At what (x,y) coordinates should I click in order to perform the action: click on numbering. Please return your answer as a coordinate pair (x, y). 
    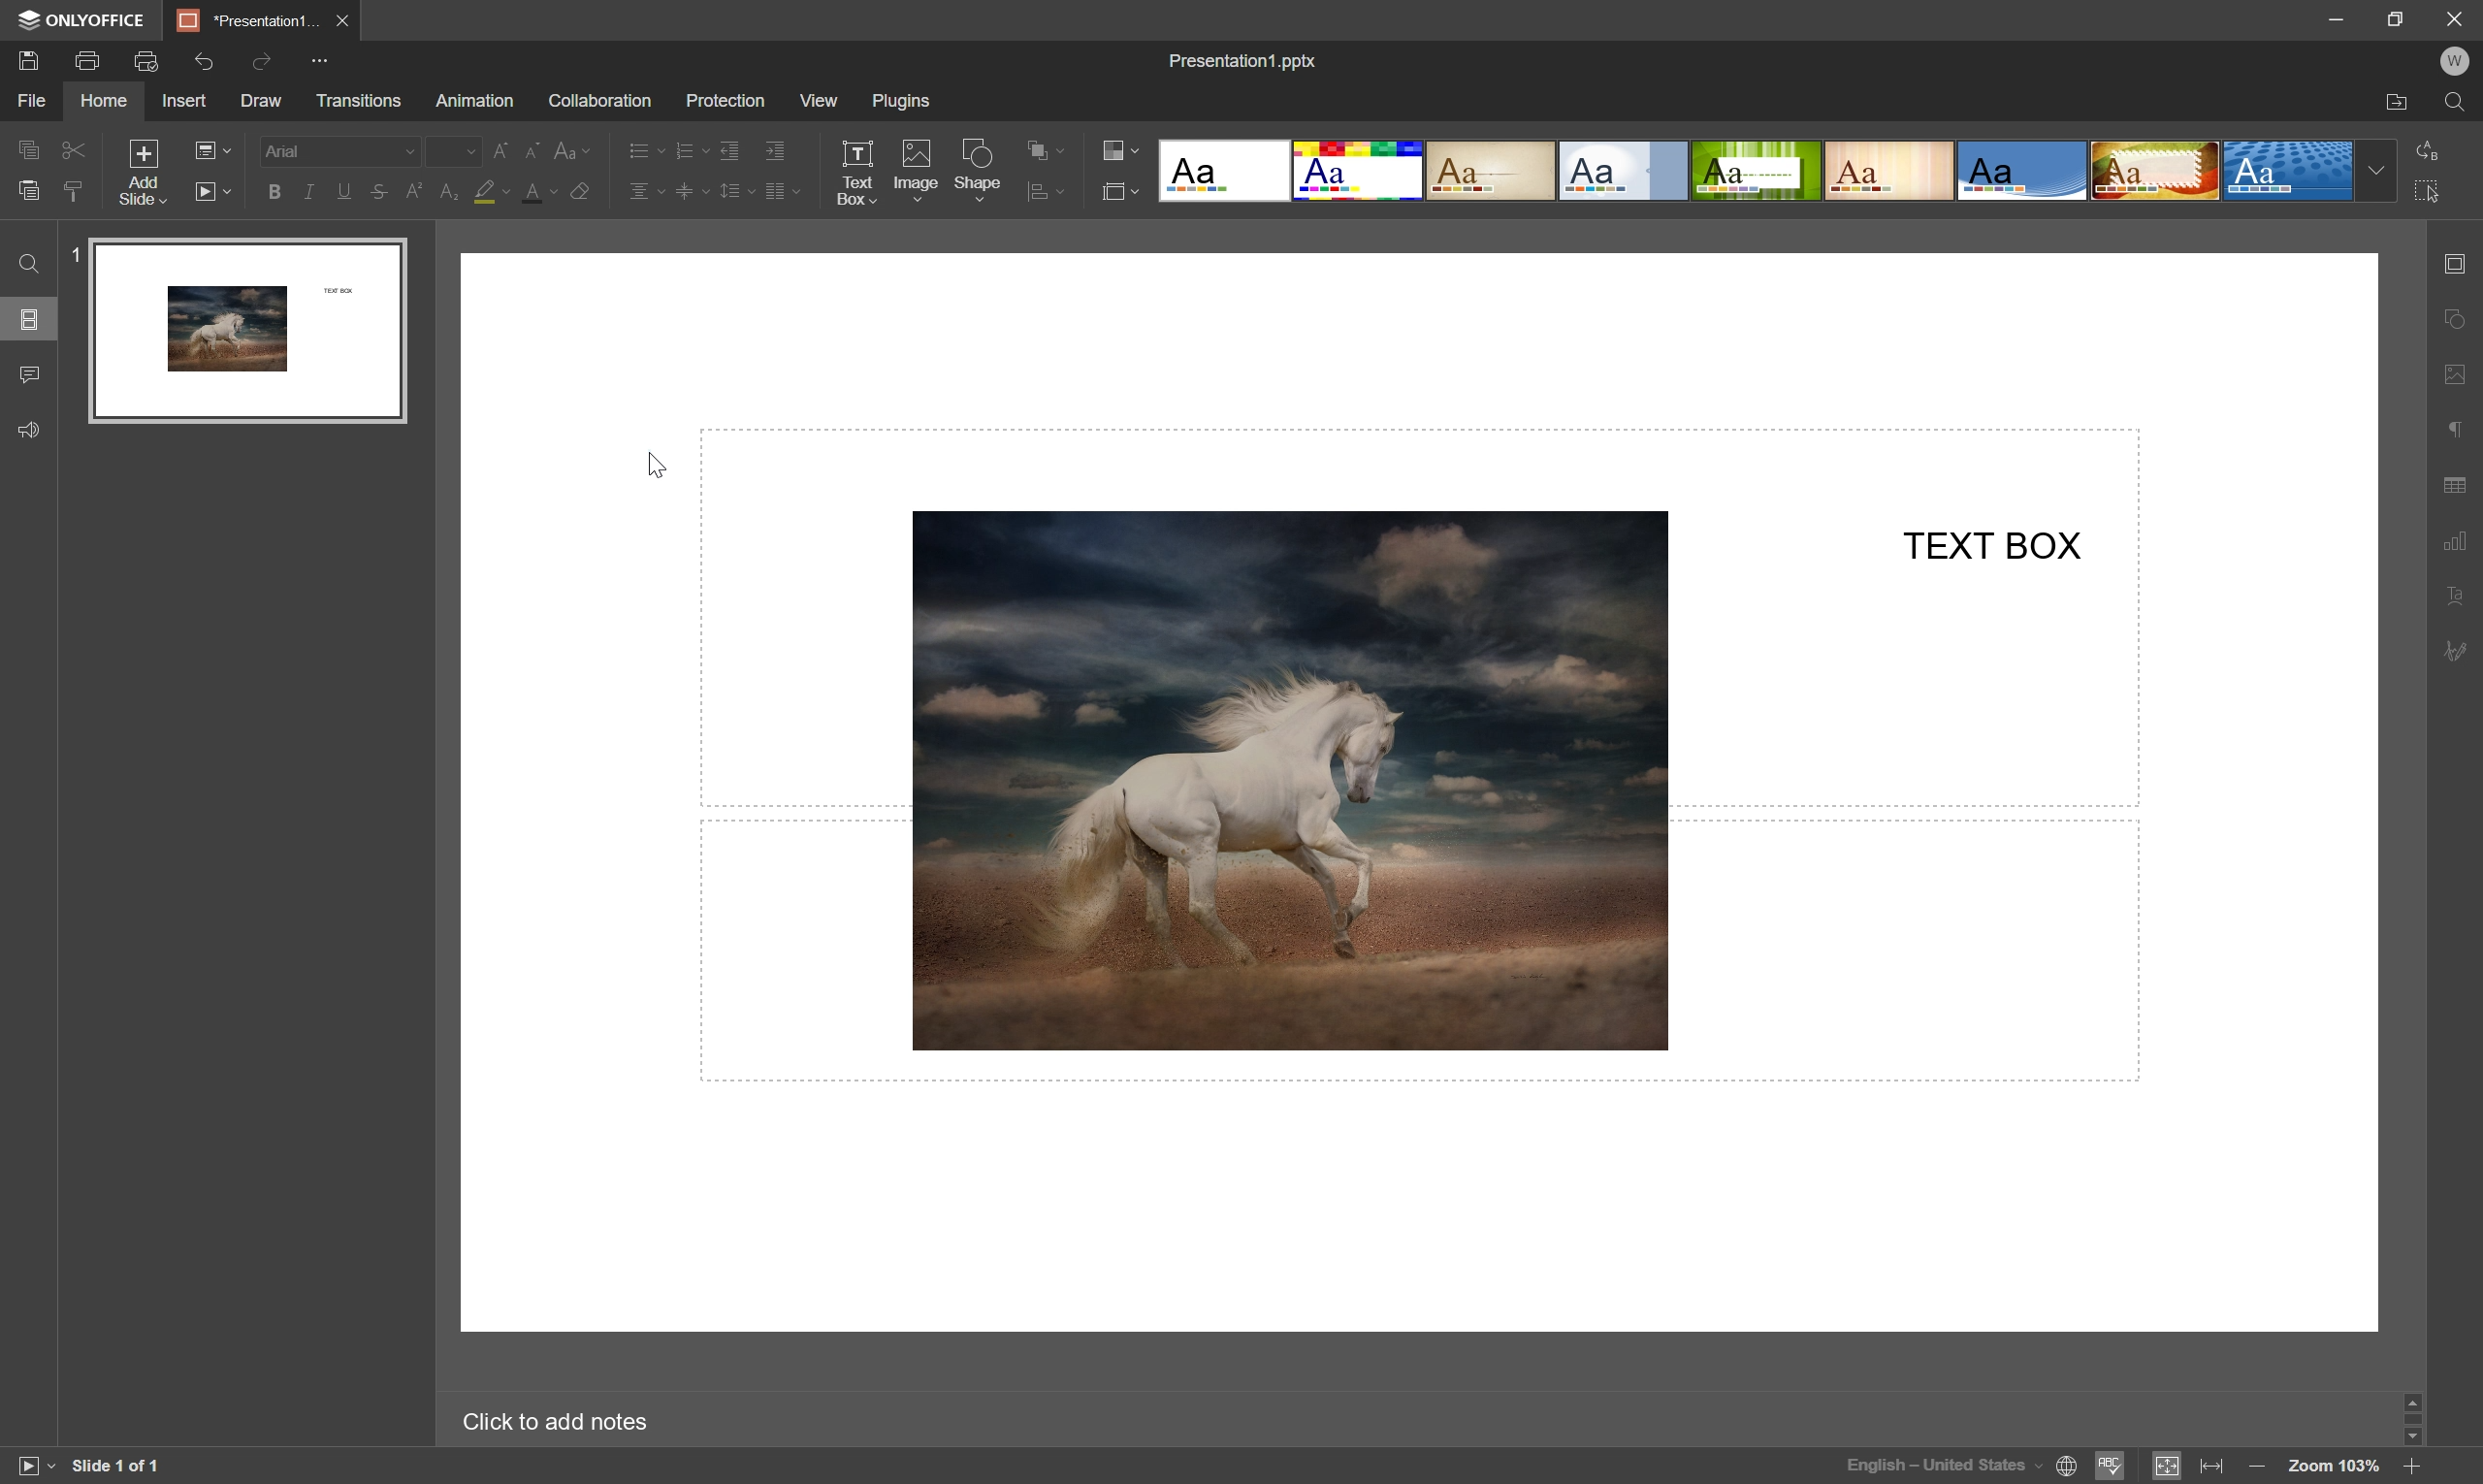
    Looking at the image, I should click on (689, 151).